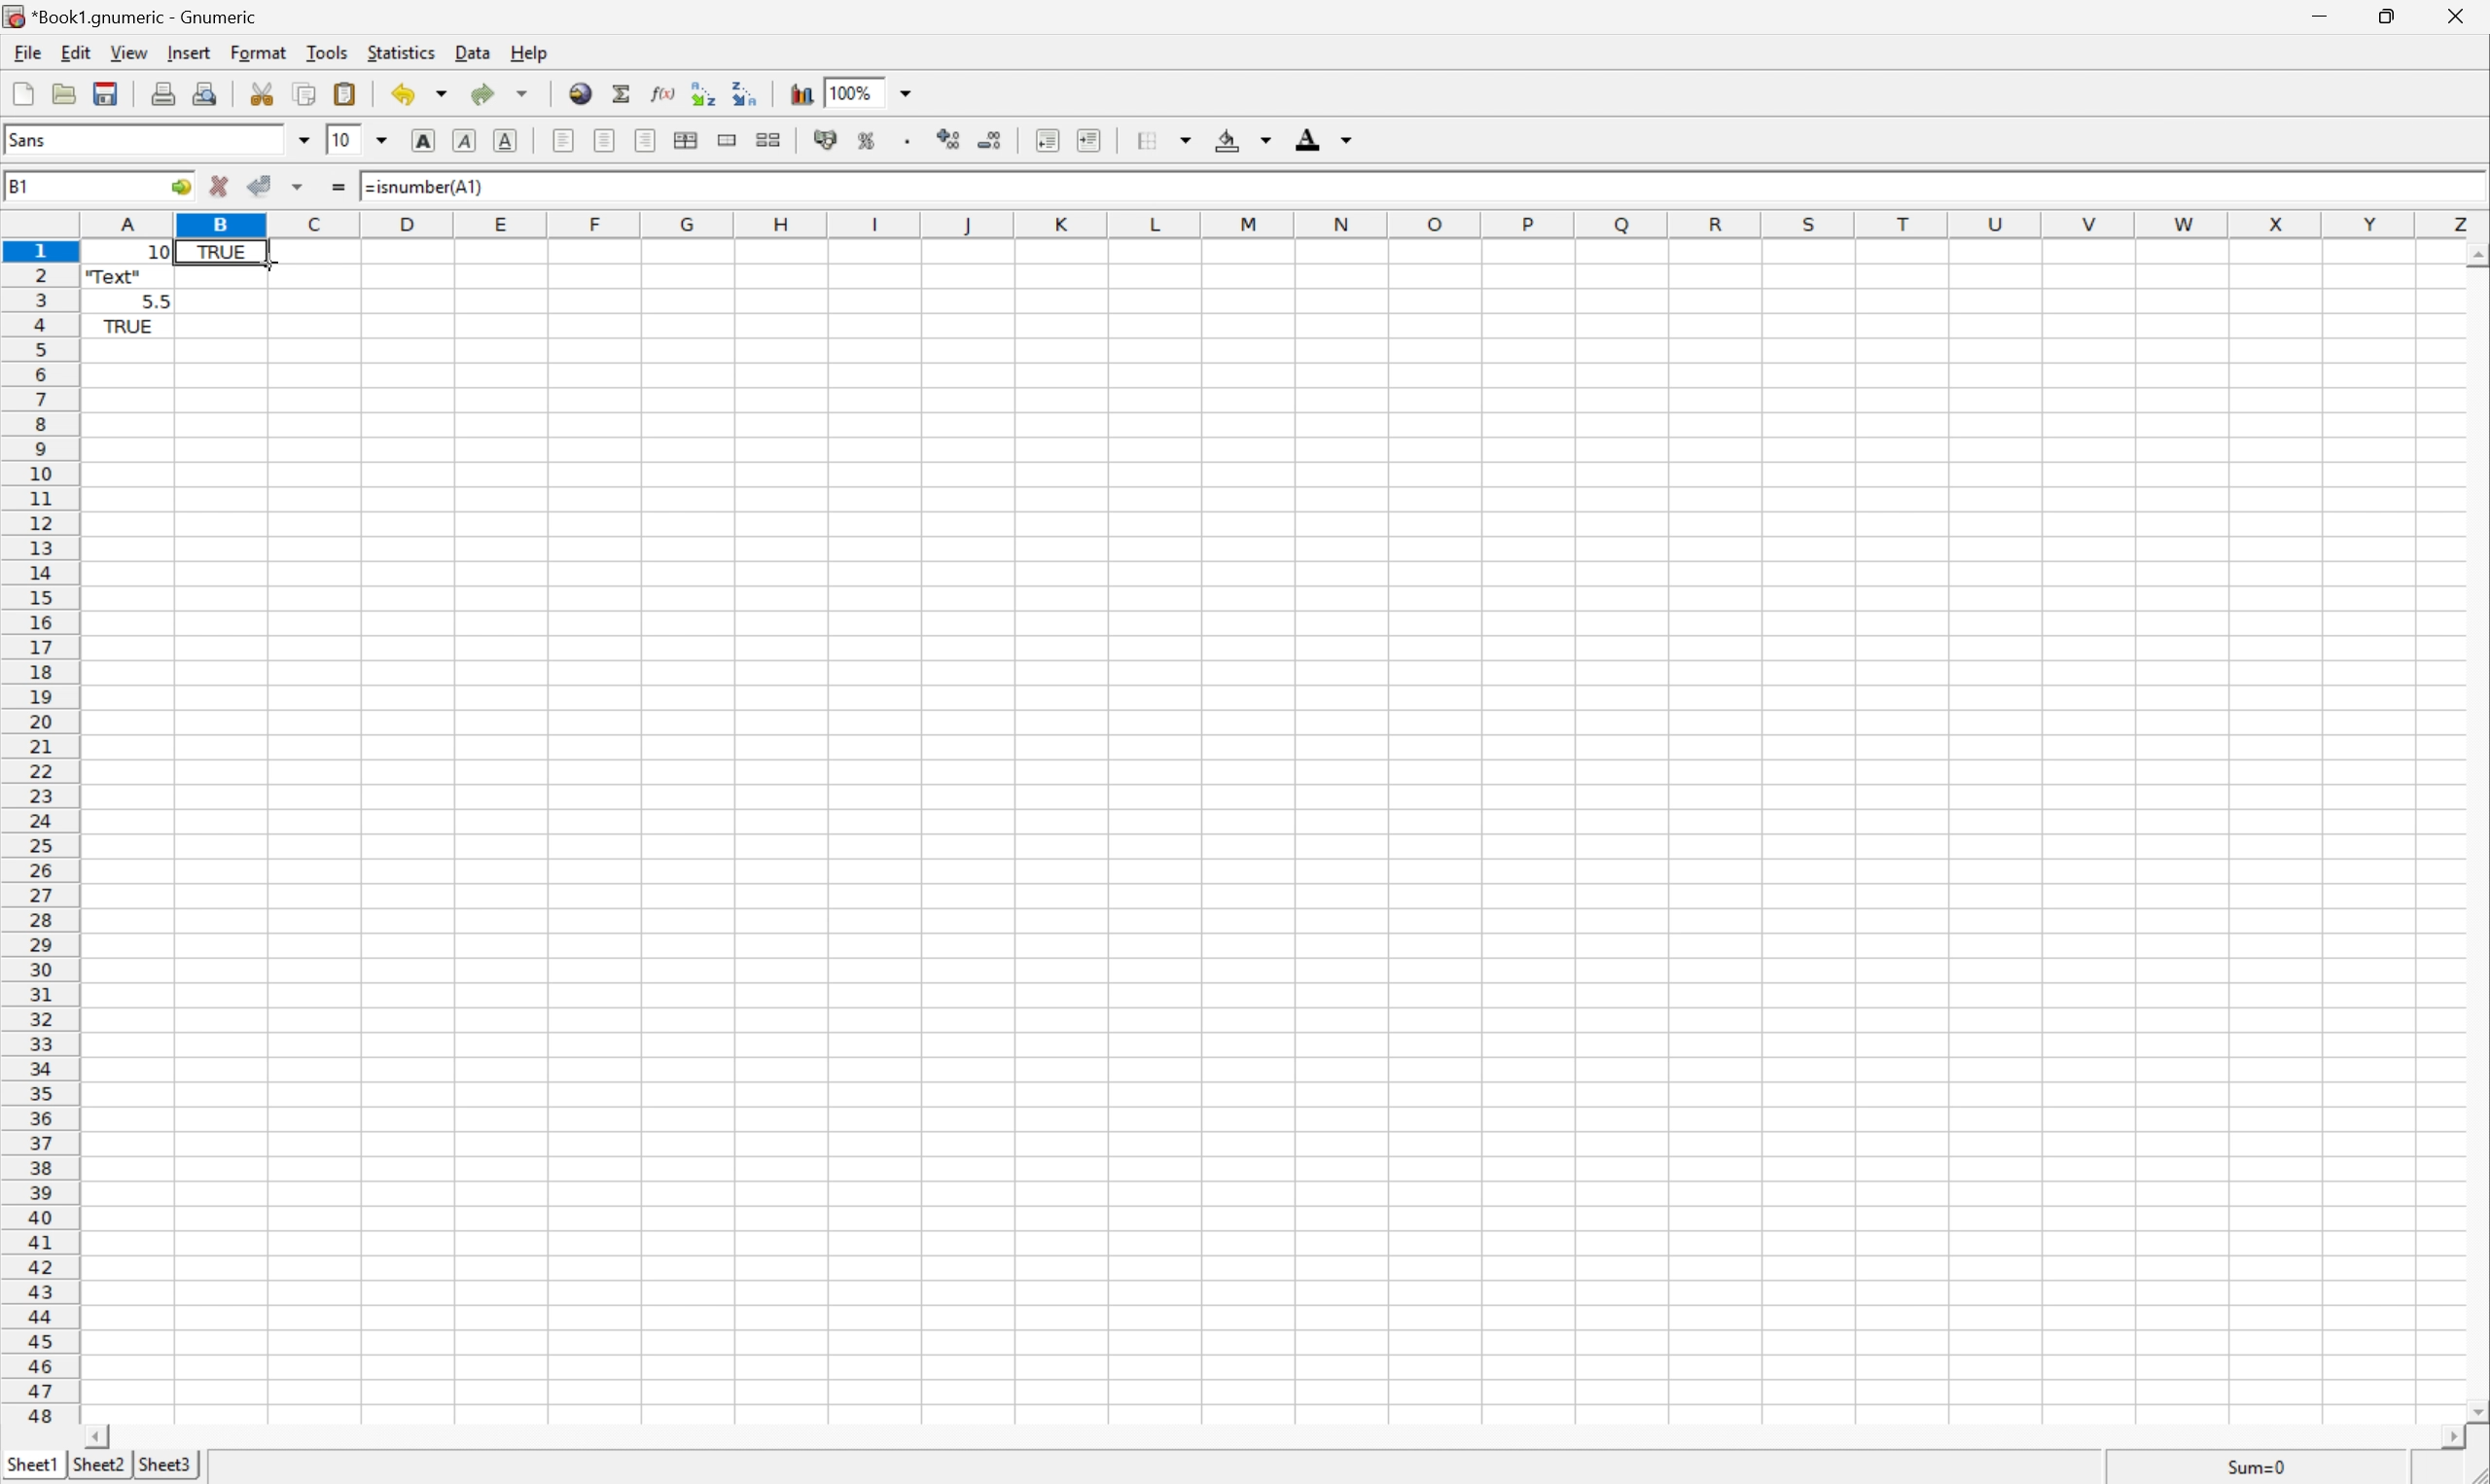 The width and height of the screenshot is (2490, 1484). Describe the element at coordinates (865, 140) in the screenshot. I see `Format selection as percentage` at that location.